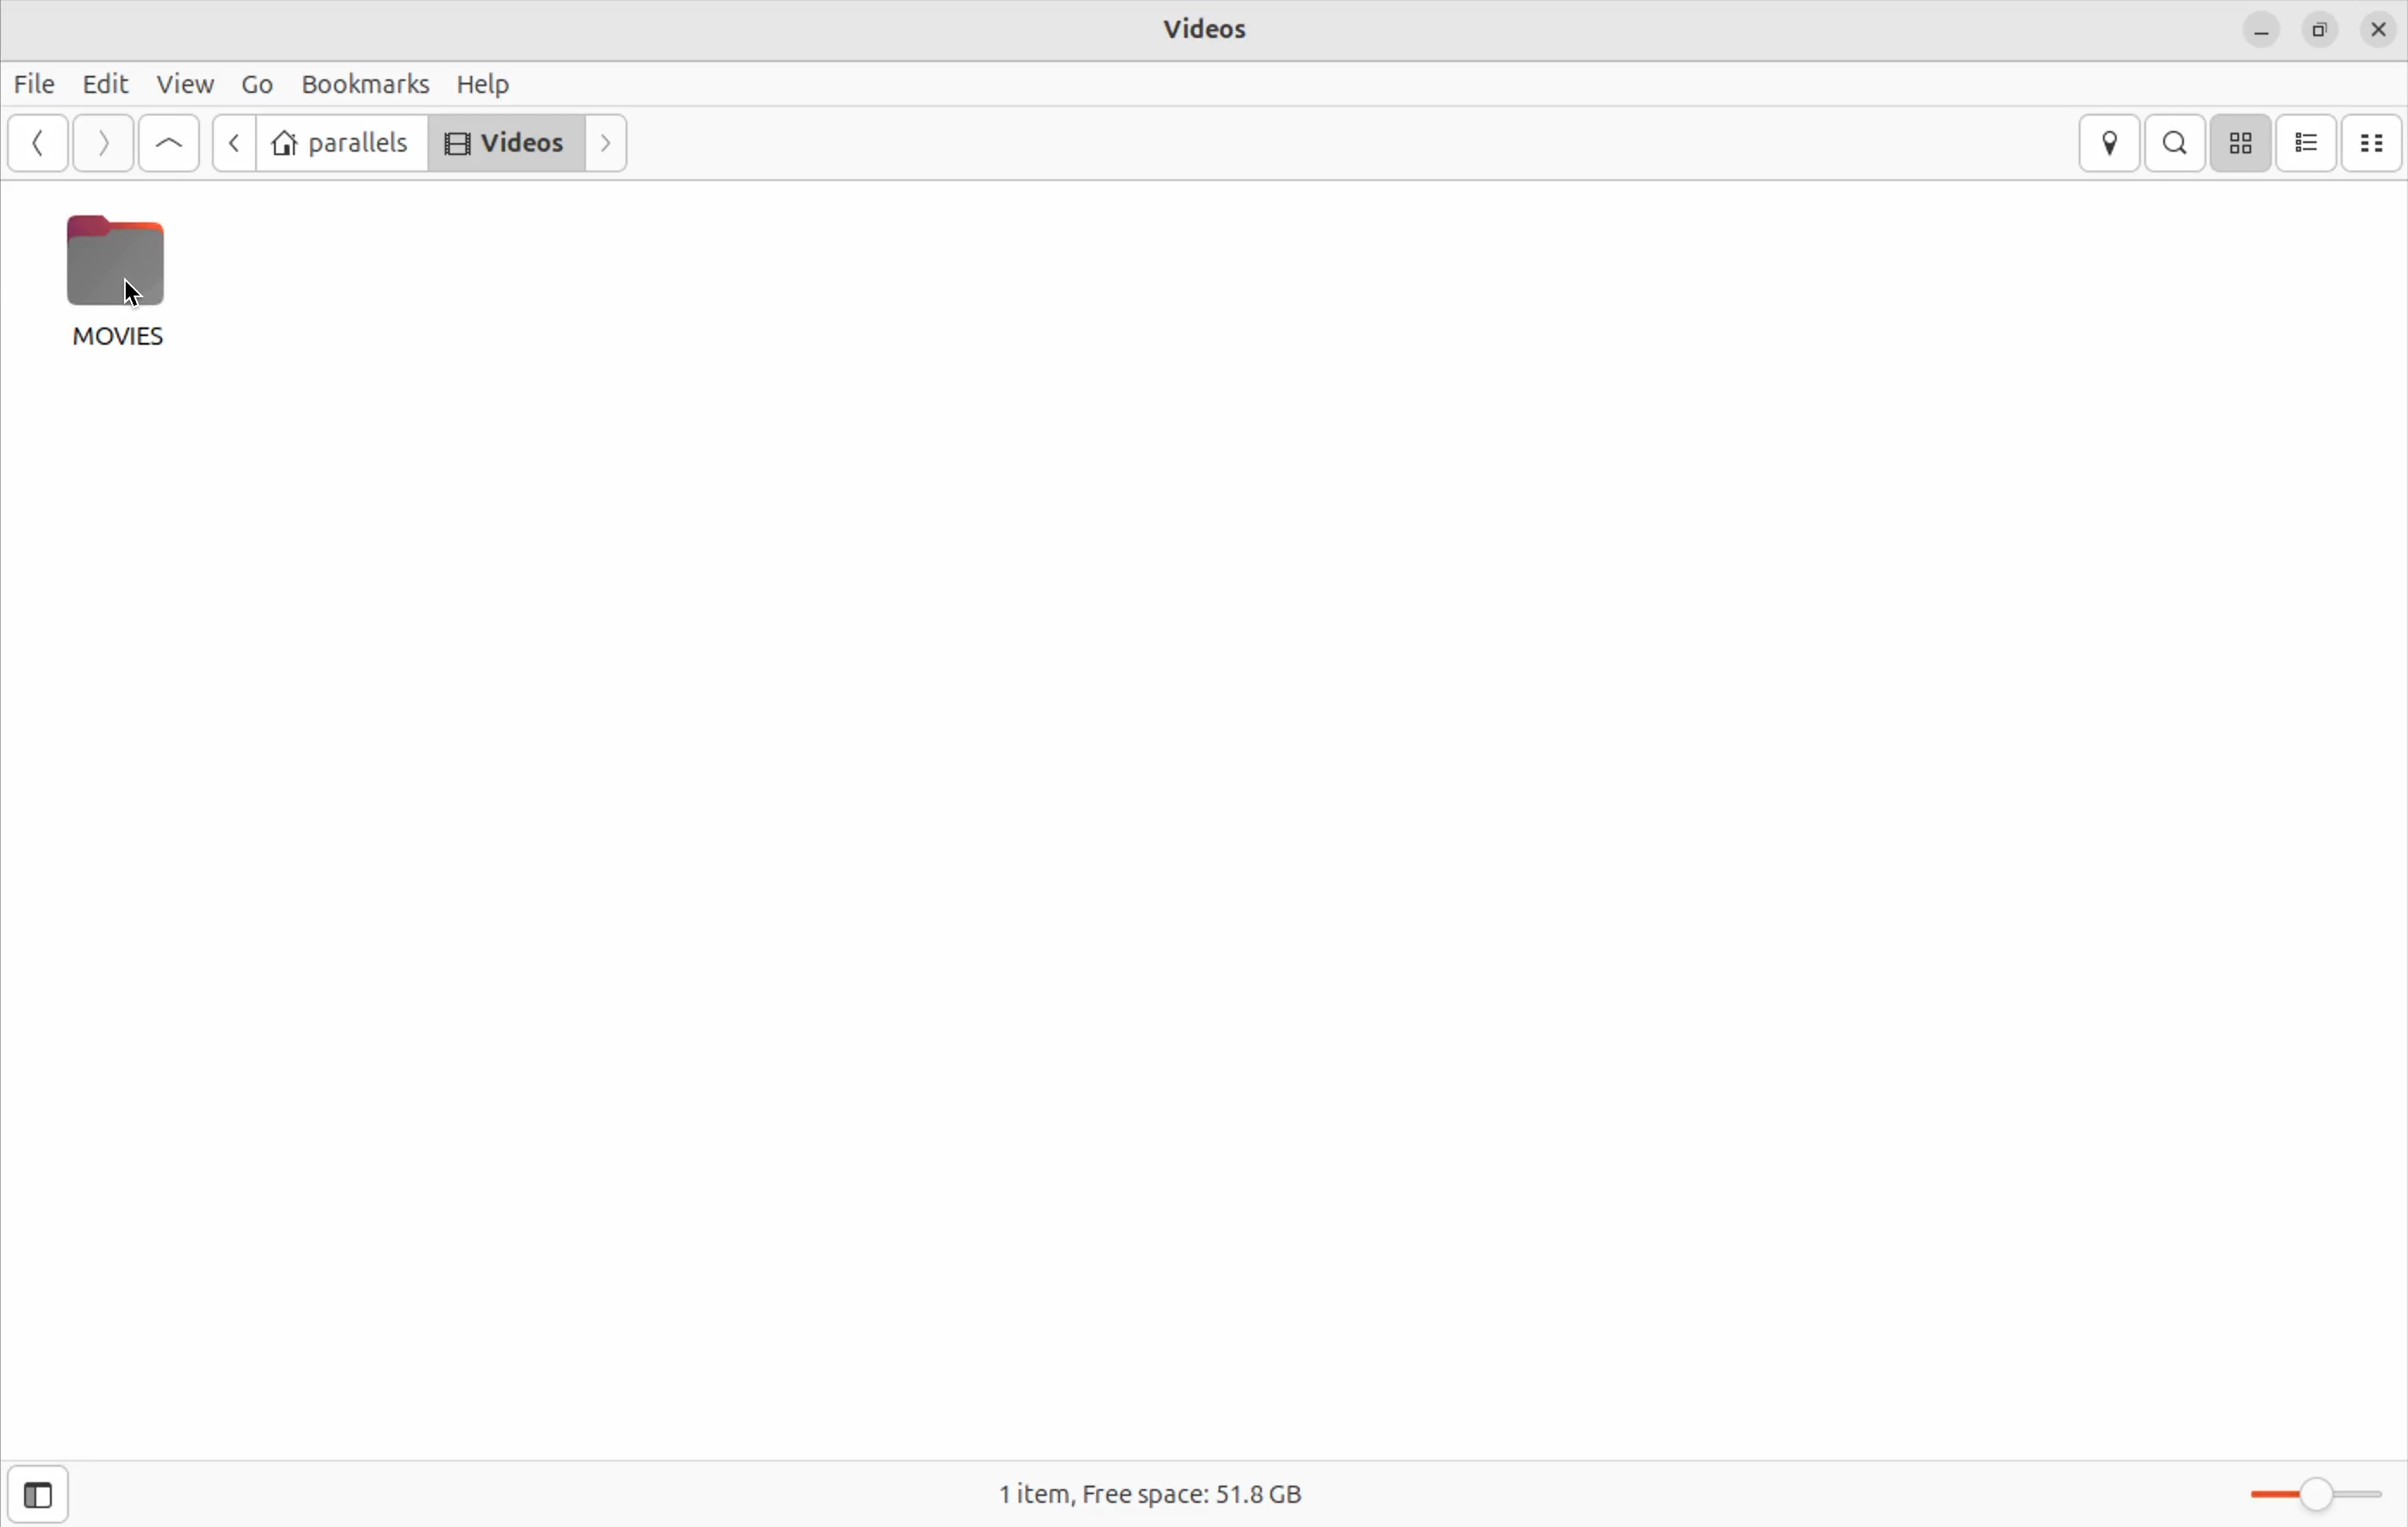 This screenshot has height=1527, width=2408. What do you see at coordinates (366, 82) in the screenshot?
I see `bookmarks` at bounding box center [366, 82].